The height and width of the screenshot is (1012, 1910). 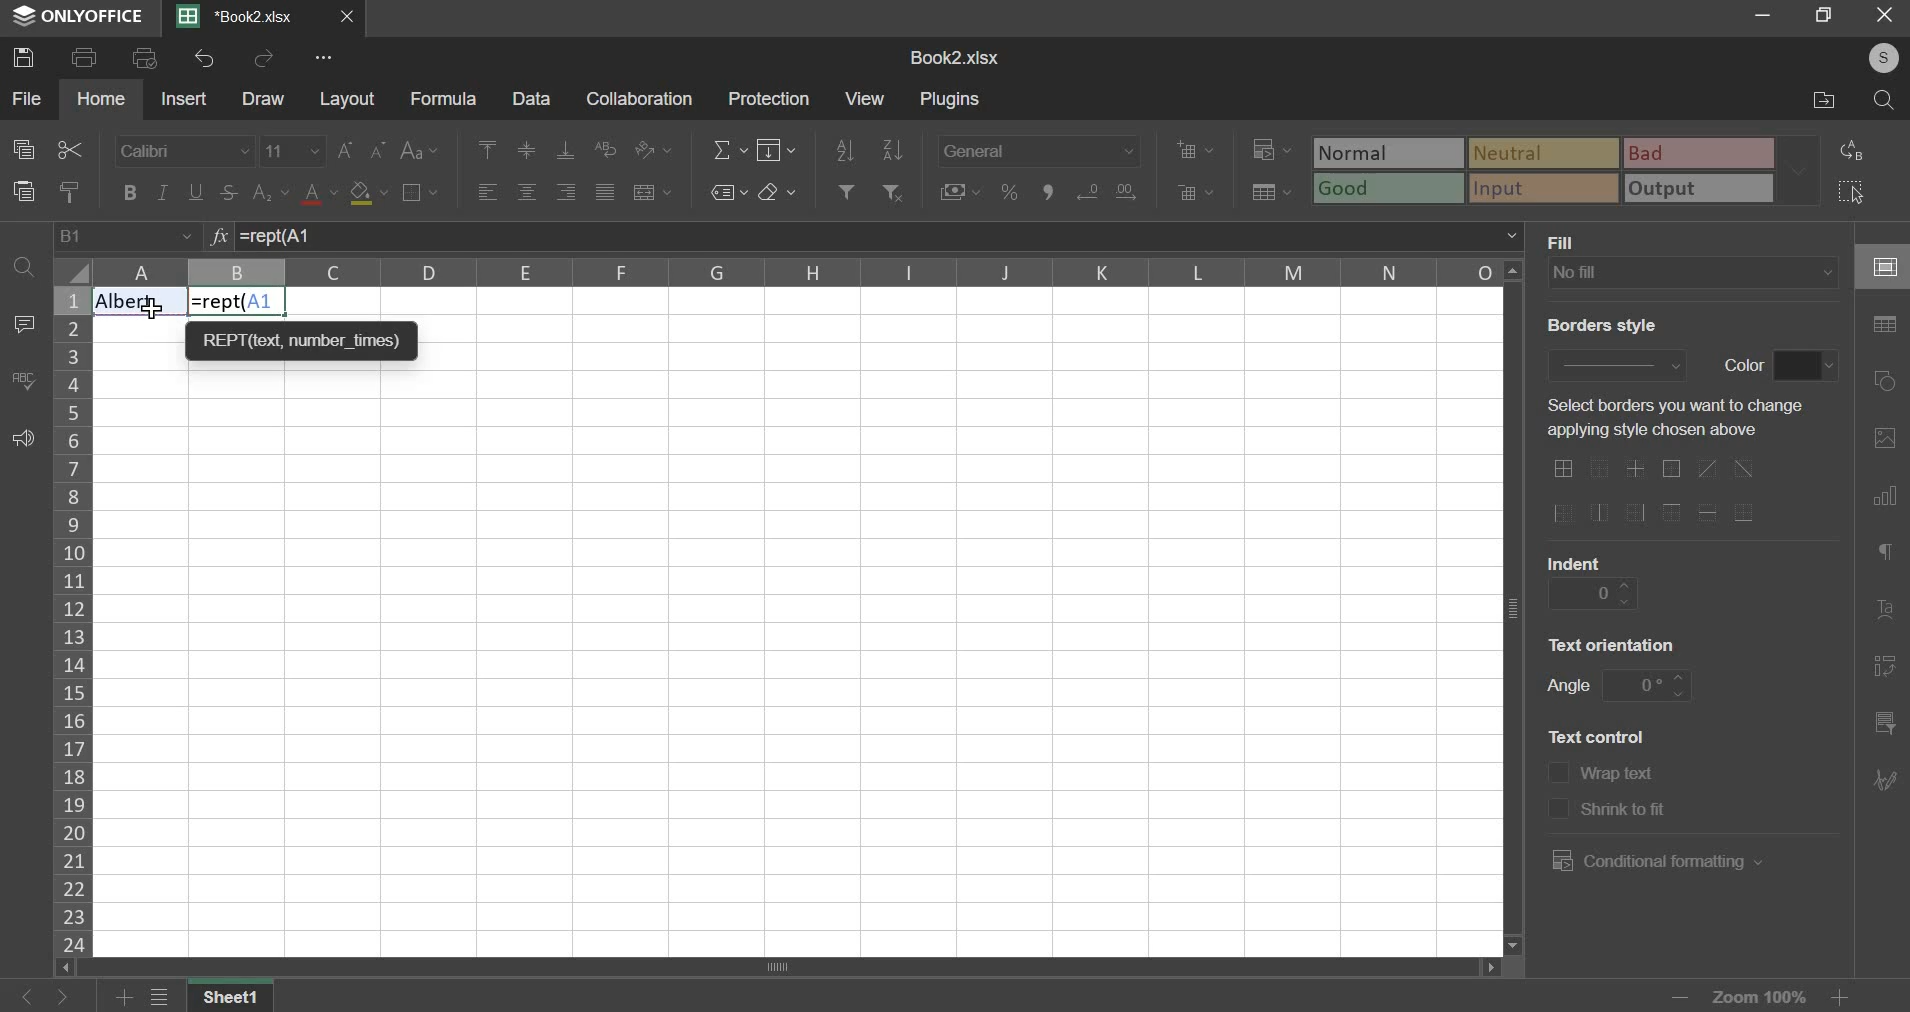 What do you see at coordinates (1040, 149) in the screenshot?
I see `number format` at bounding box center [1040, 149].